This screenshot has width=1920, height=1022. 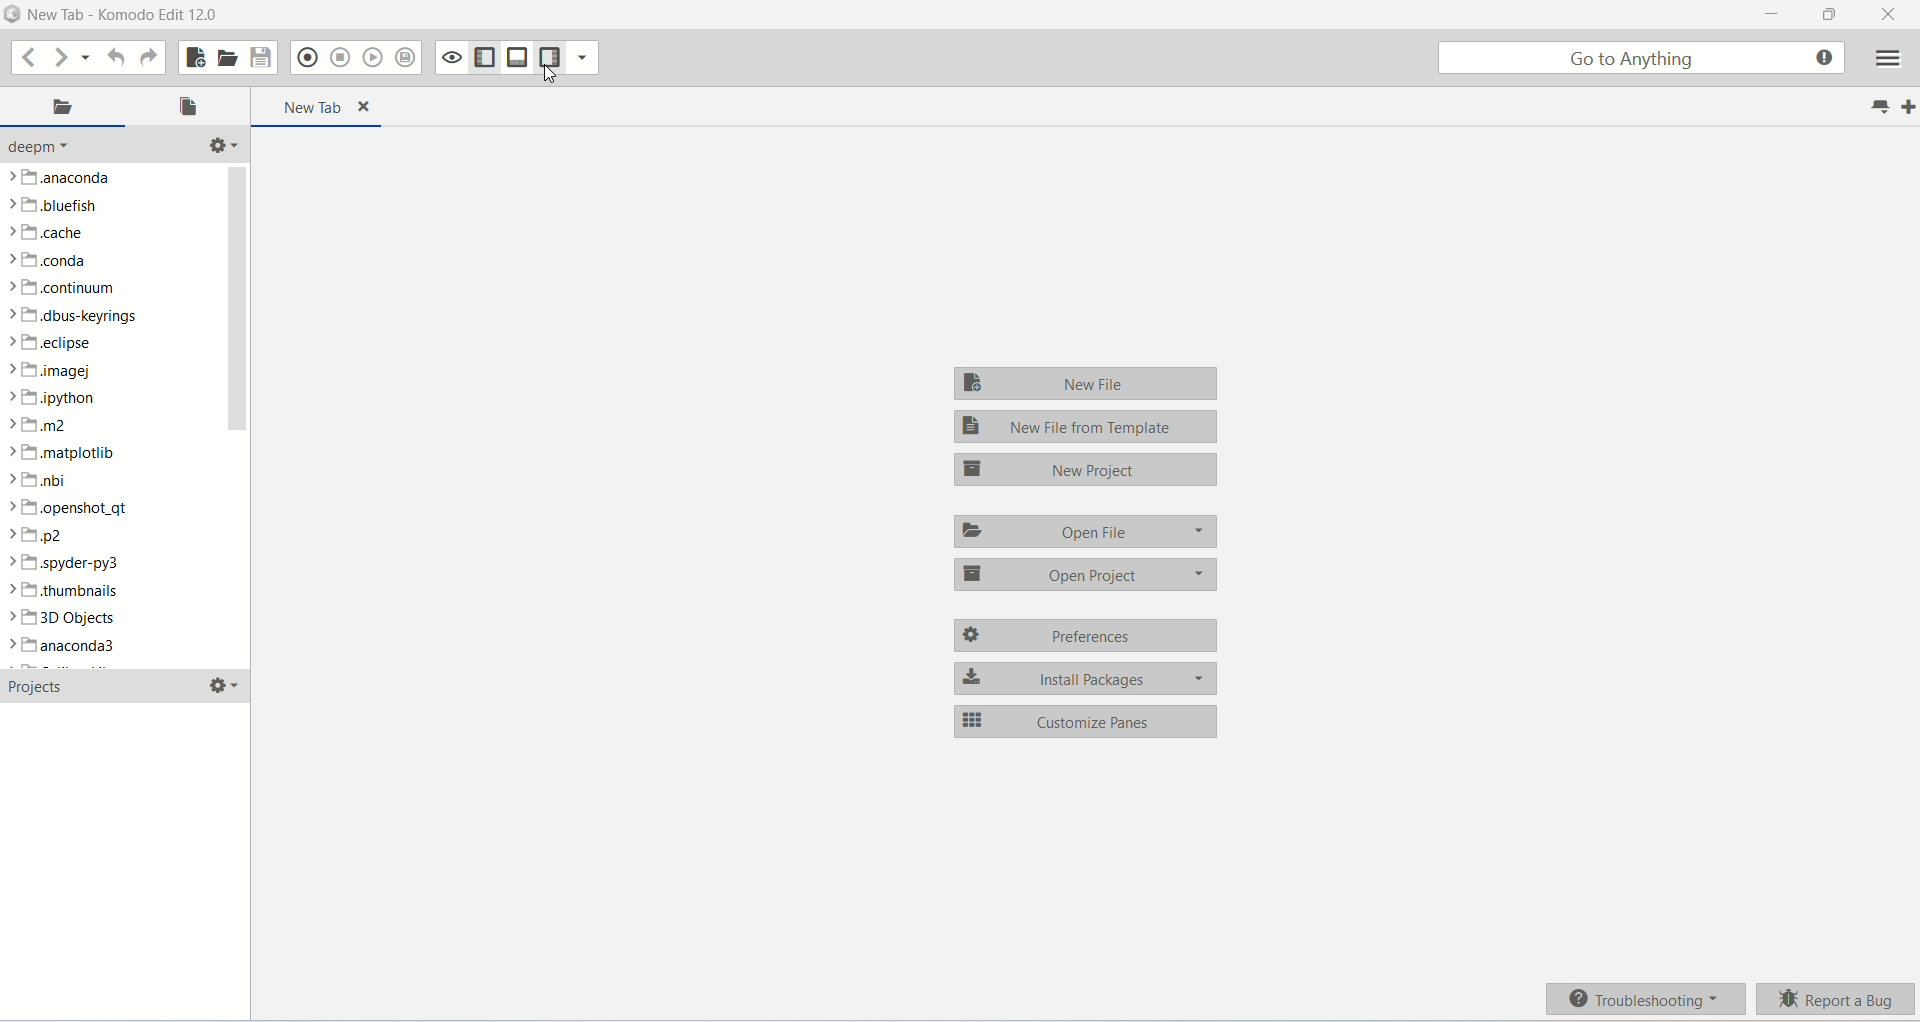 What do you see at coordinates (1083, 720) in the screenshot?
I see `customize pane` at bounding box center [1083, 720].